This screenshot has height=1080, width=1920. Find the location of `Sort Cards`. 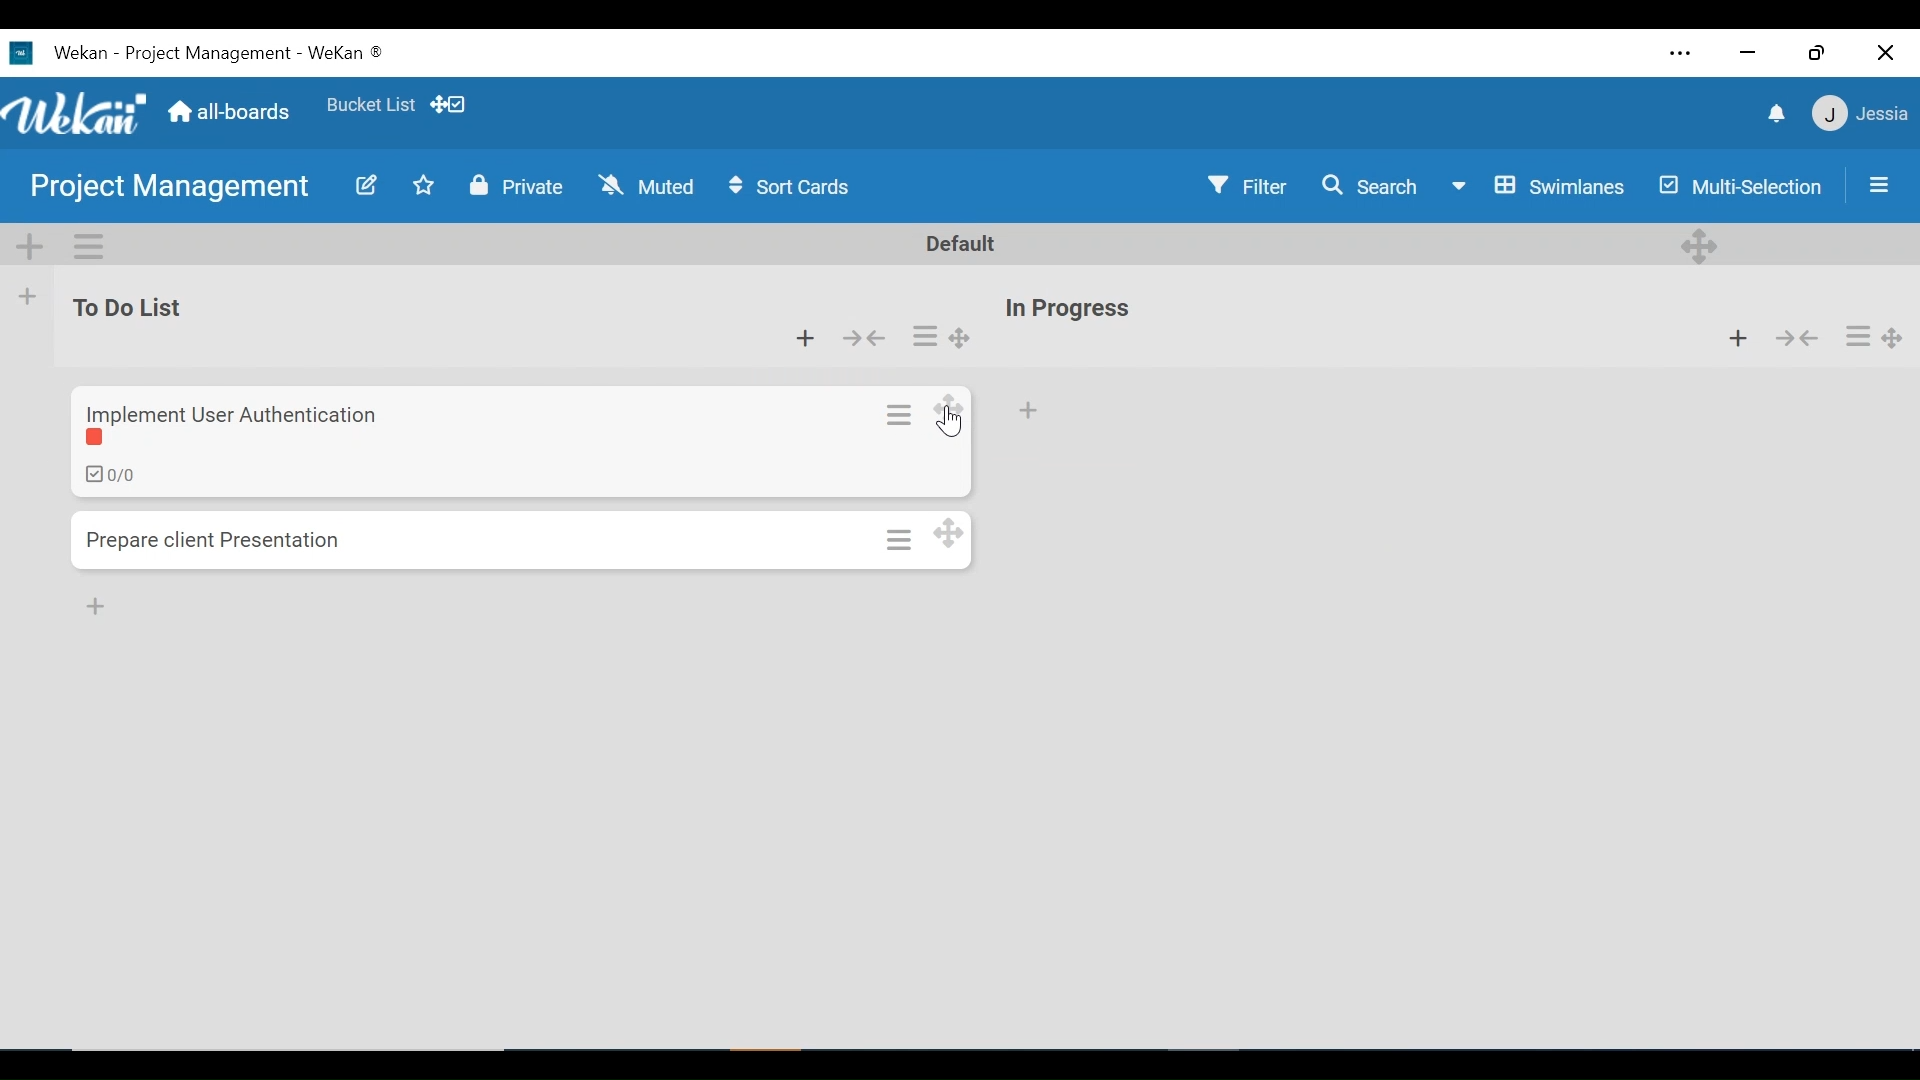

Sort Cards is located at coordinates (787, 187).